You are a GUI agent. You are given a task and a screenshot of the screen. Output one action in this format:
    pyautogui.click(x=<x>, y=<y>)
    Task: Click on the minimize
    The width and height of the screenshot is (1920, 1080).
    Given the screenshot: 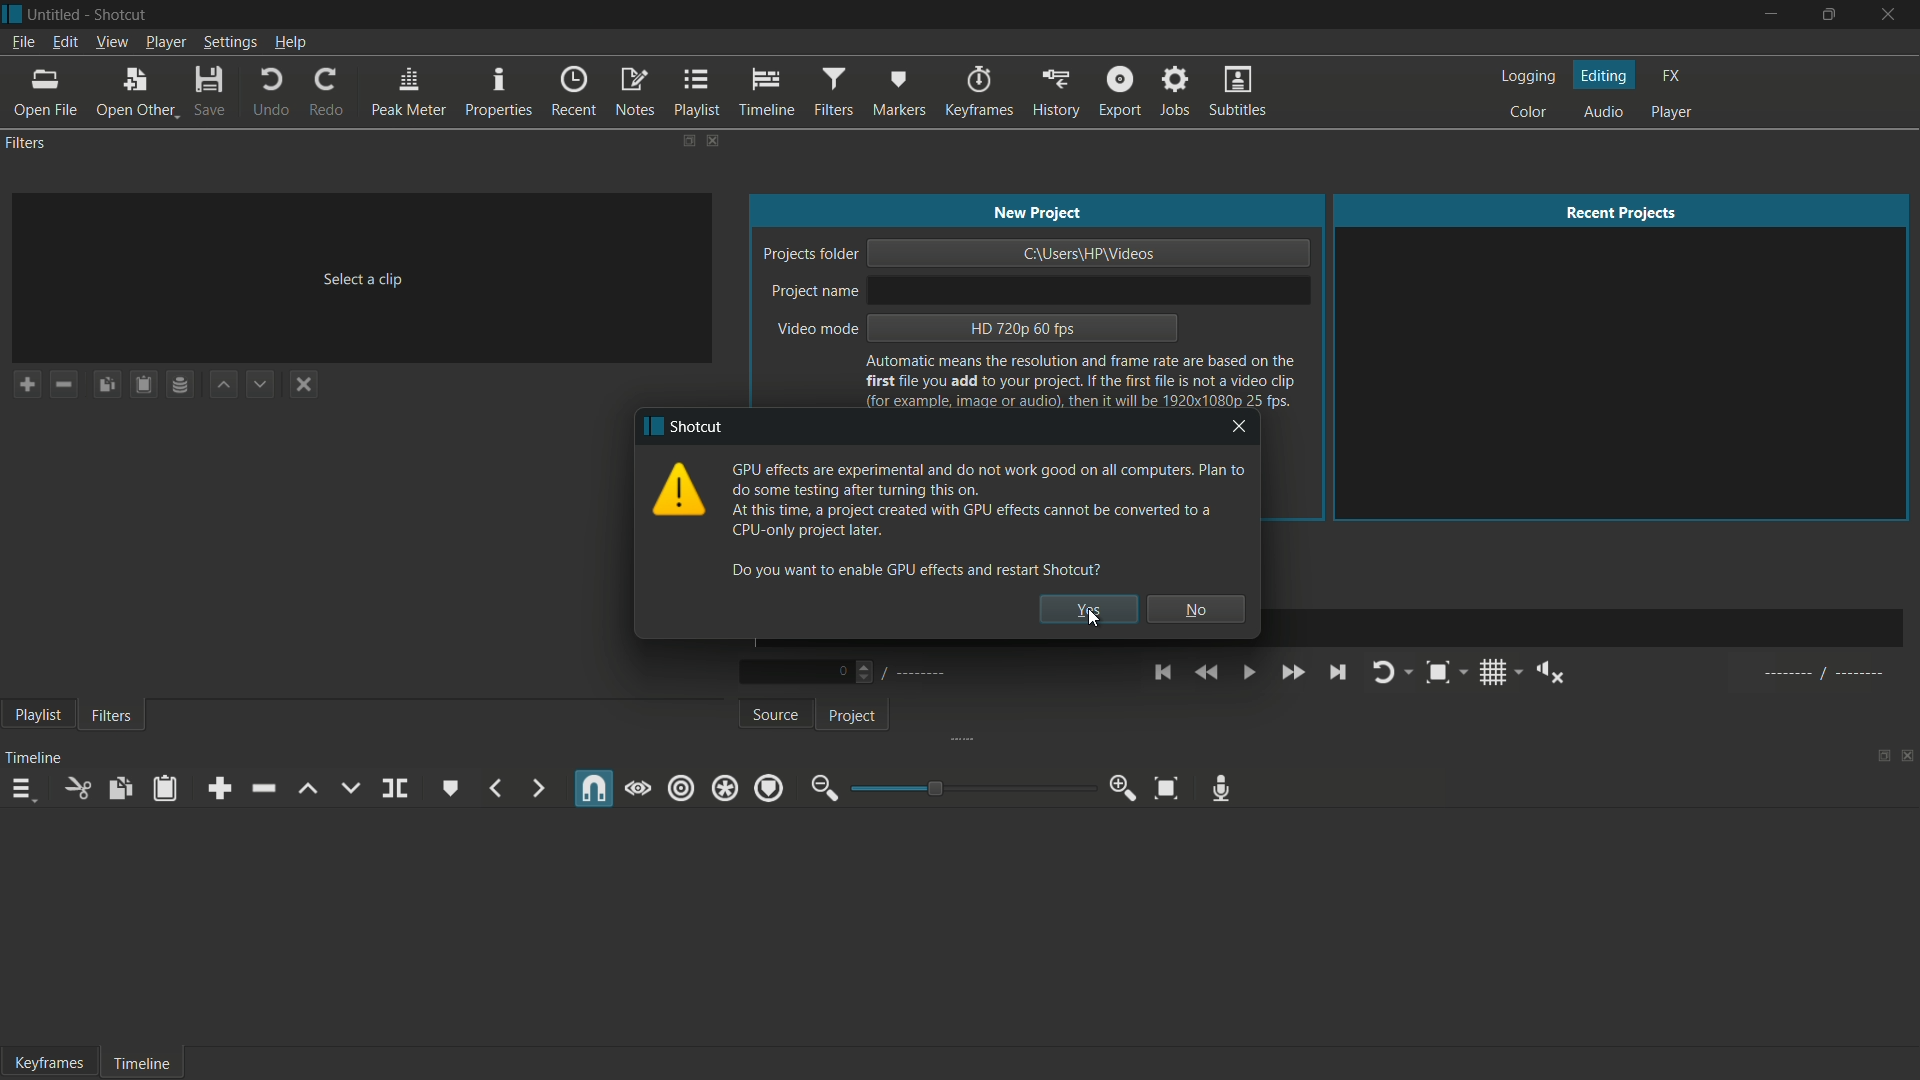 What is the action you would take?
    pyautogui.click(x=1771, y=15)
    